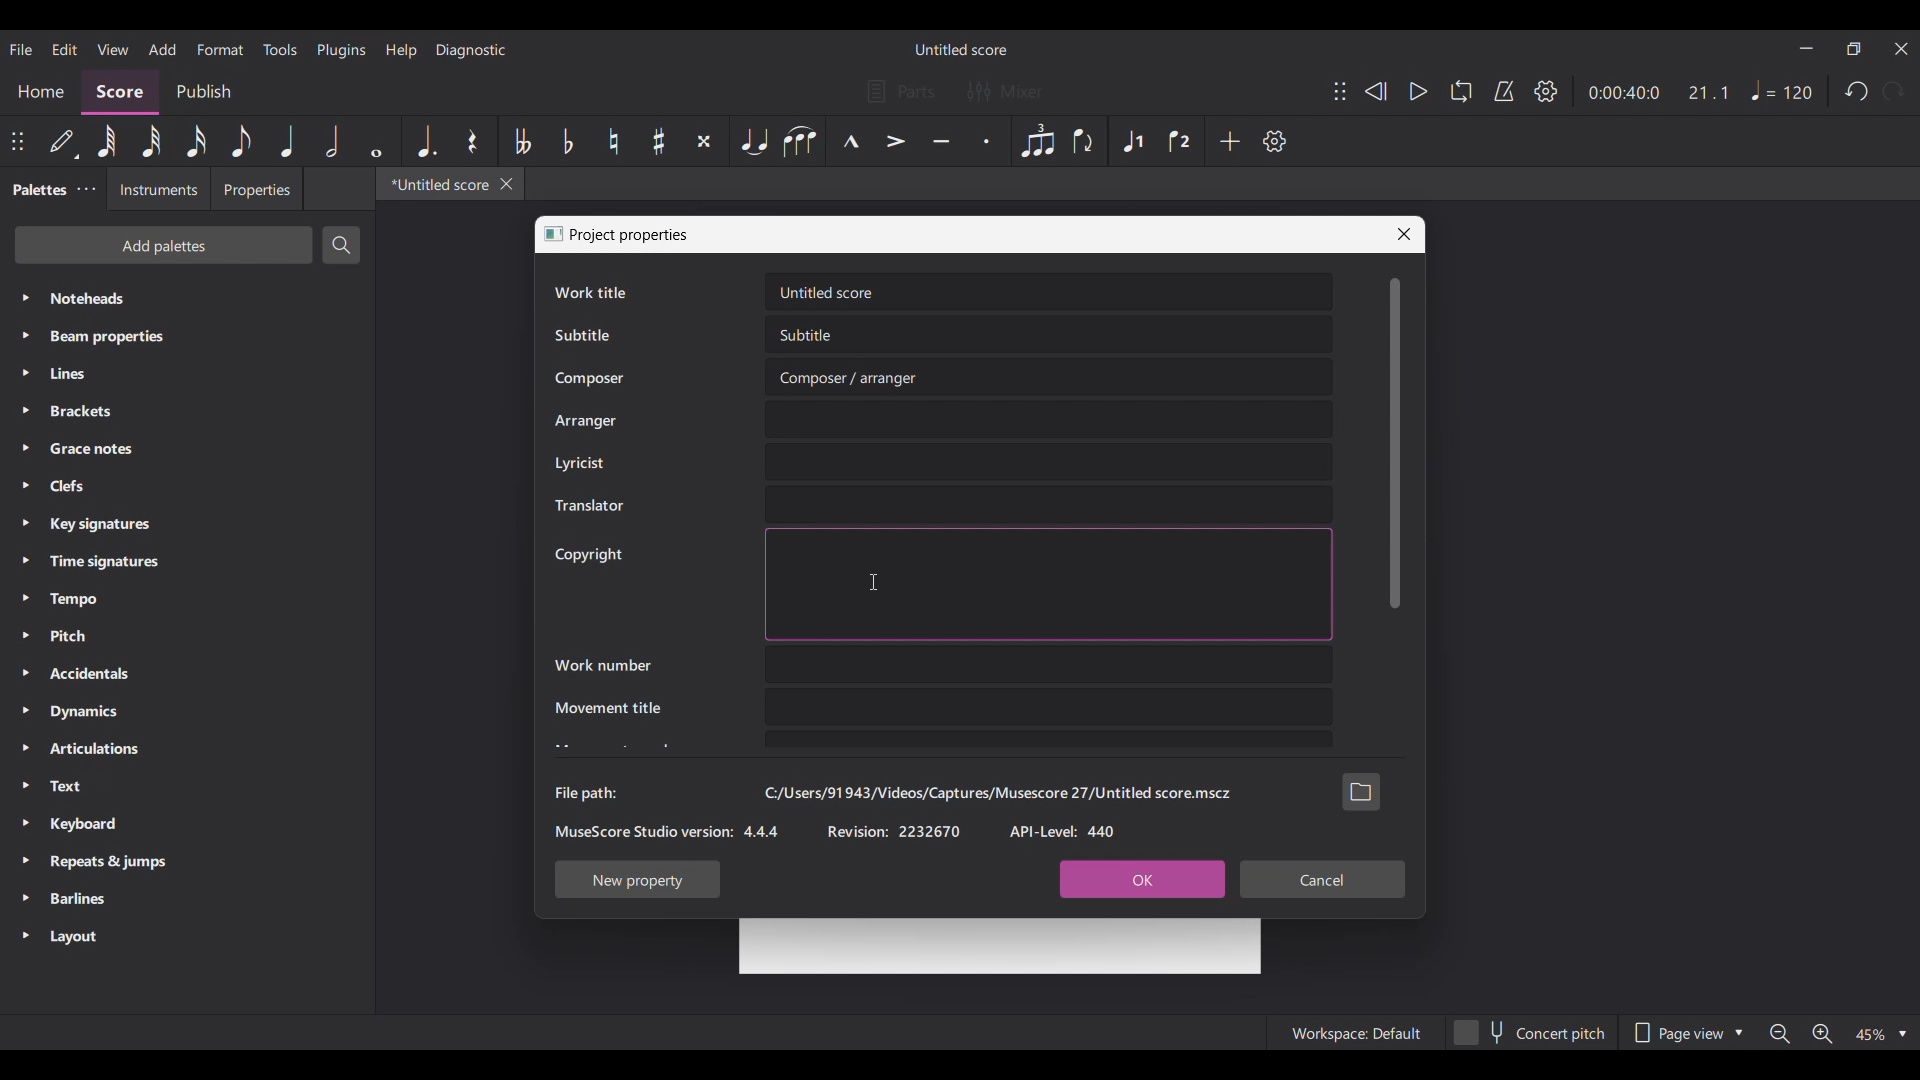 The image size is (1920, 1080). Describe the element at coordinates (1086, 141) in the screenshot. I see `Flip direction` at that location.